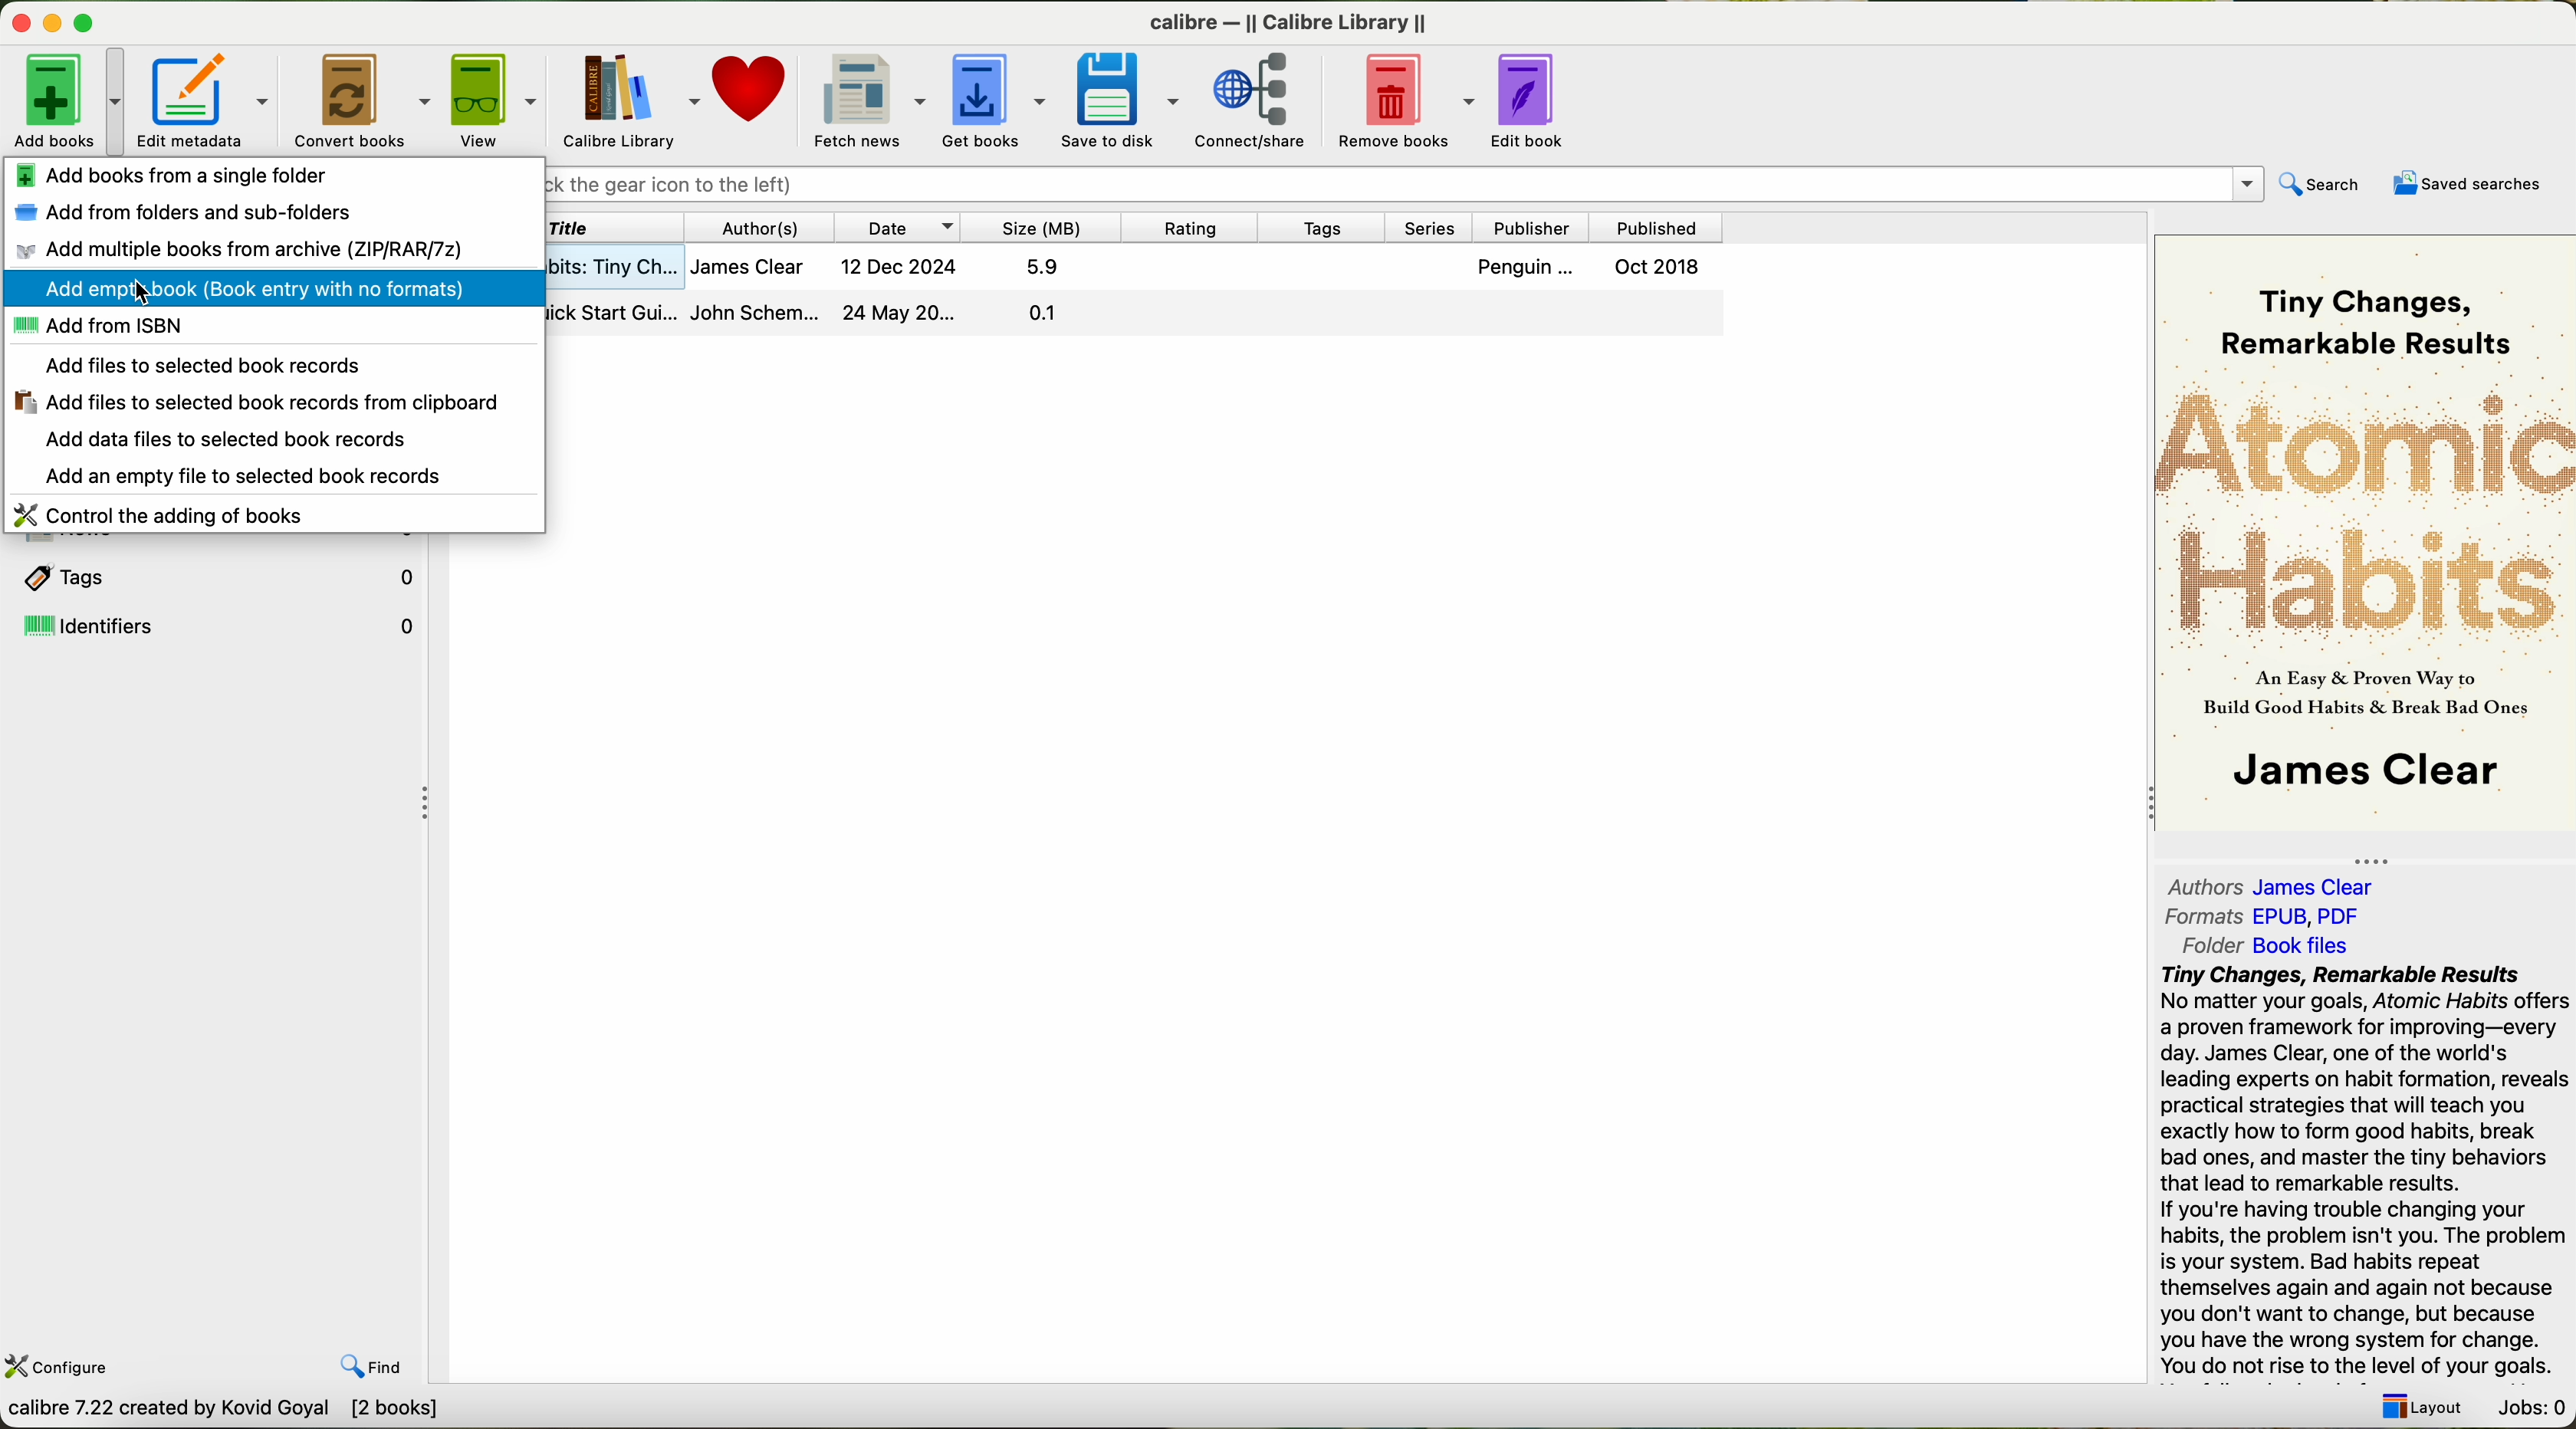  What do you see at coordinates (626, 99) in the screenshot?
I see `calibre library` at bounding box center [626, 99].